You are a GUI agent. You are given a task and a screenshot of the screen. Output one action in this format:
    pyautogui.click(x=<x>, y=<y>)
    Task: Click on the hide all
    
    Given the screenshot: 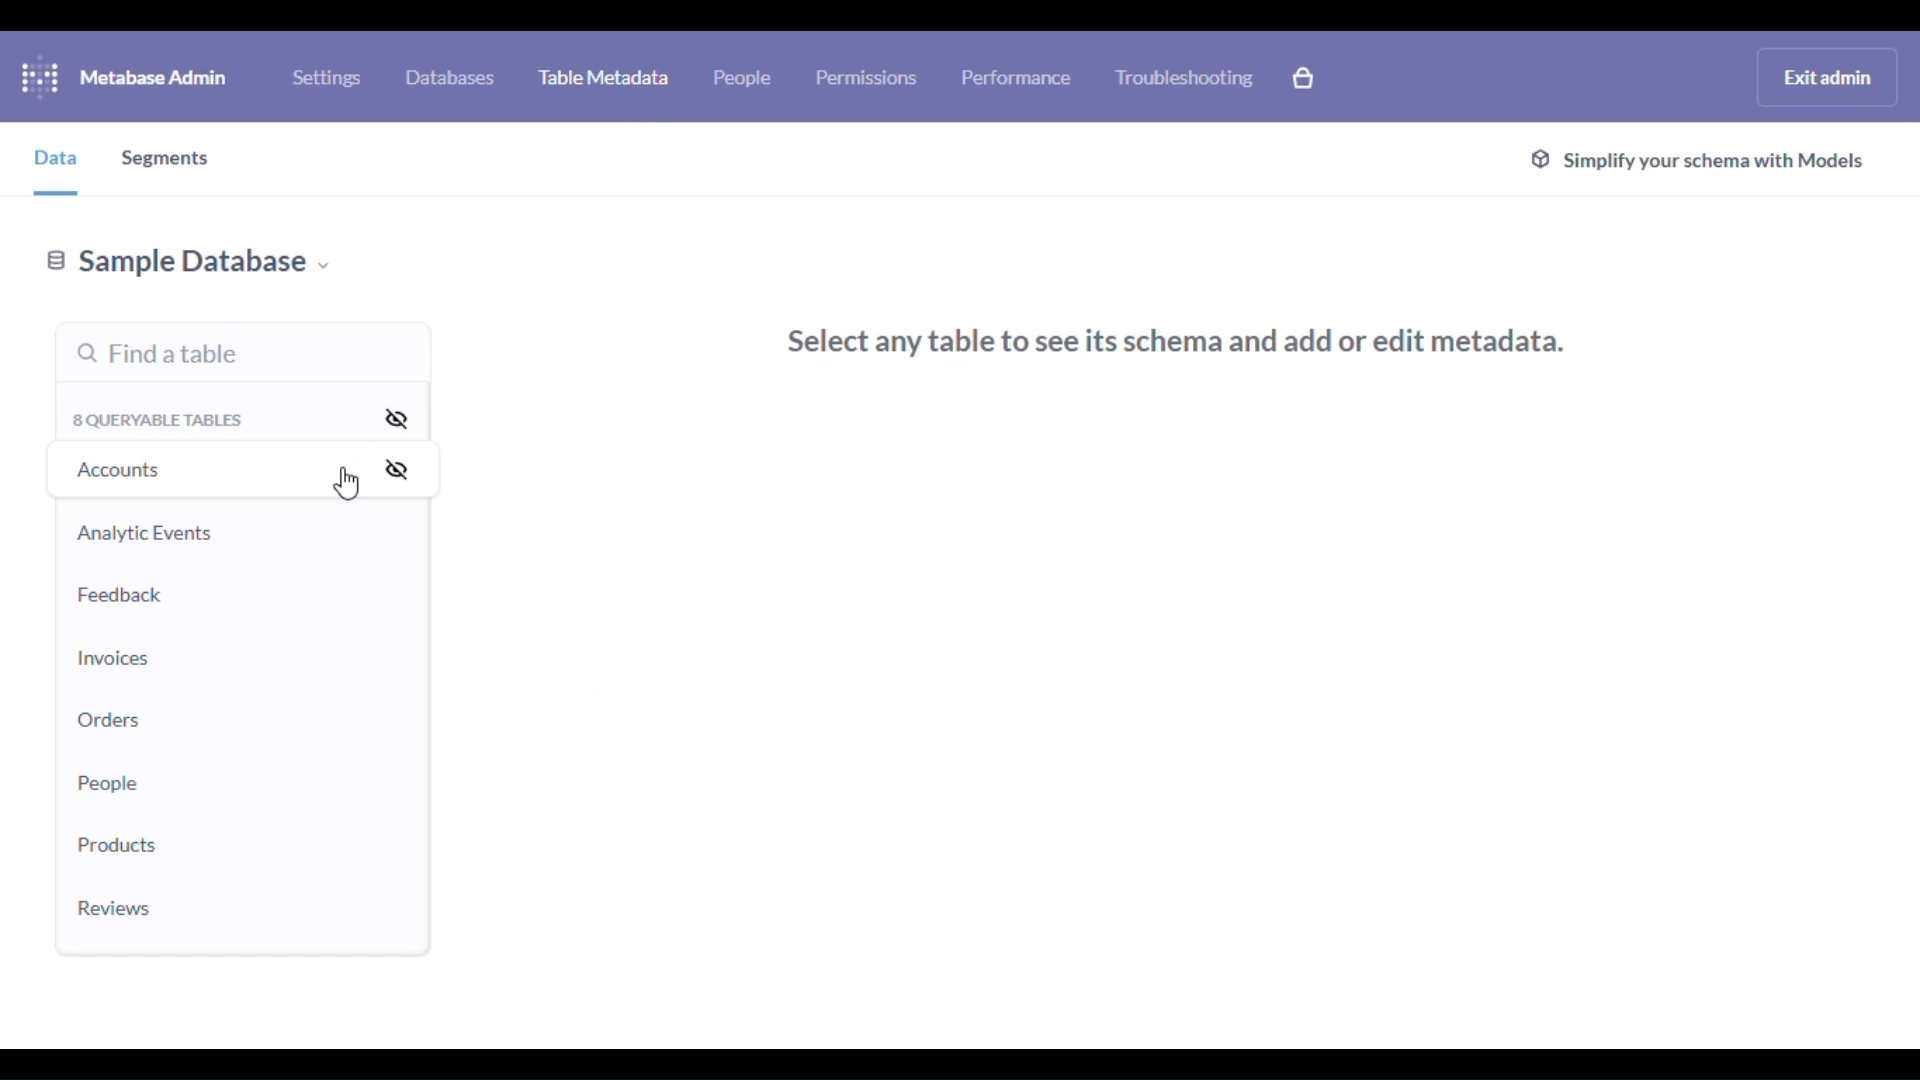 What is the action you would take?
    pyautogui.click(x=395, y=417)
    